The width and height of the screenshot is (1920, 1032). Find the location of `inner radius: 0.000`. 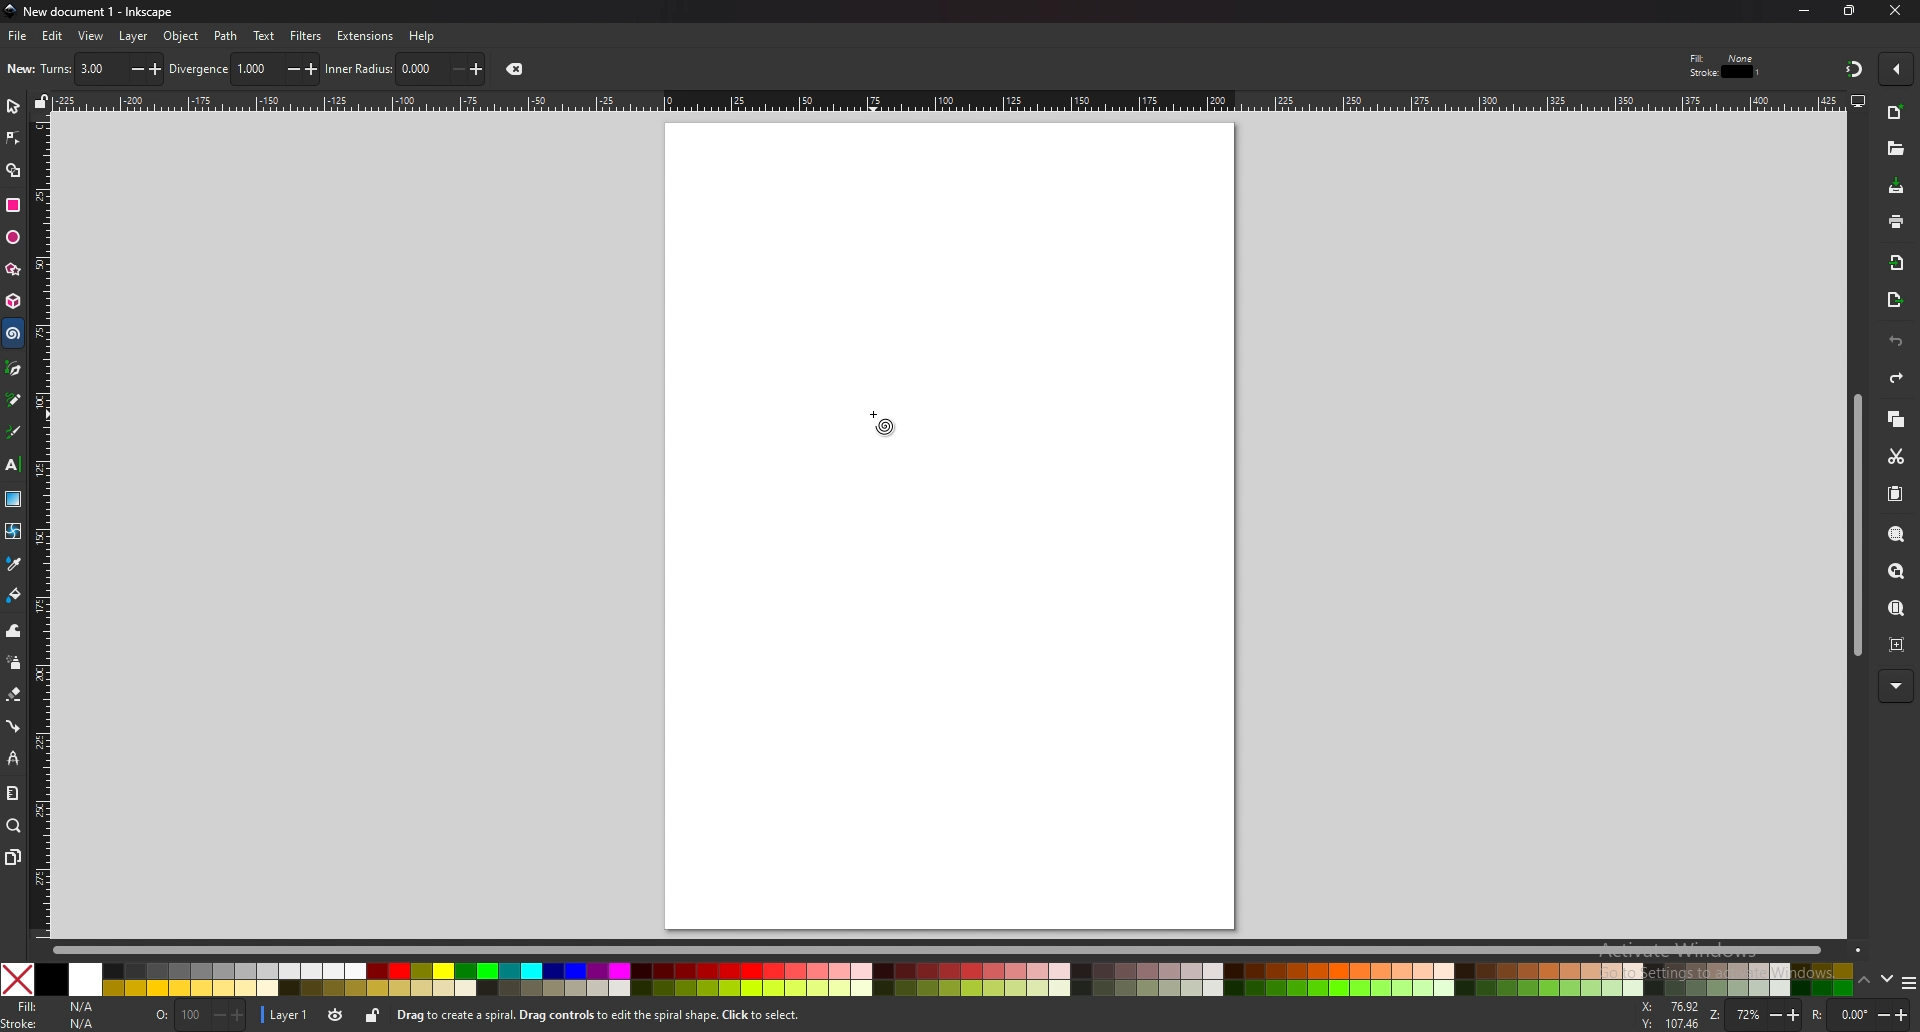

inner radius: 0.000 is located at coordinates (405, 69).